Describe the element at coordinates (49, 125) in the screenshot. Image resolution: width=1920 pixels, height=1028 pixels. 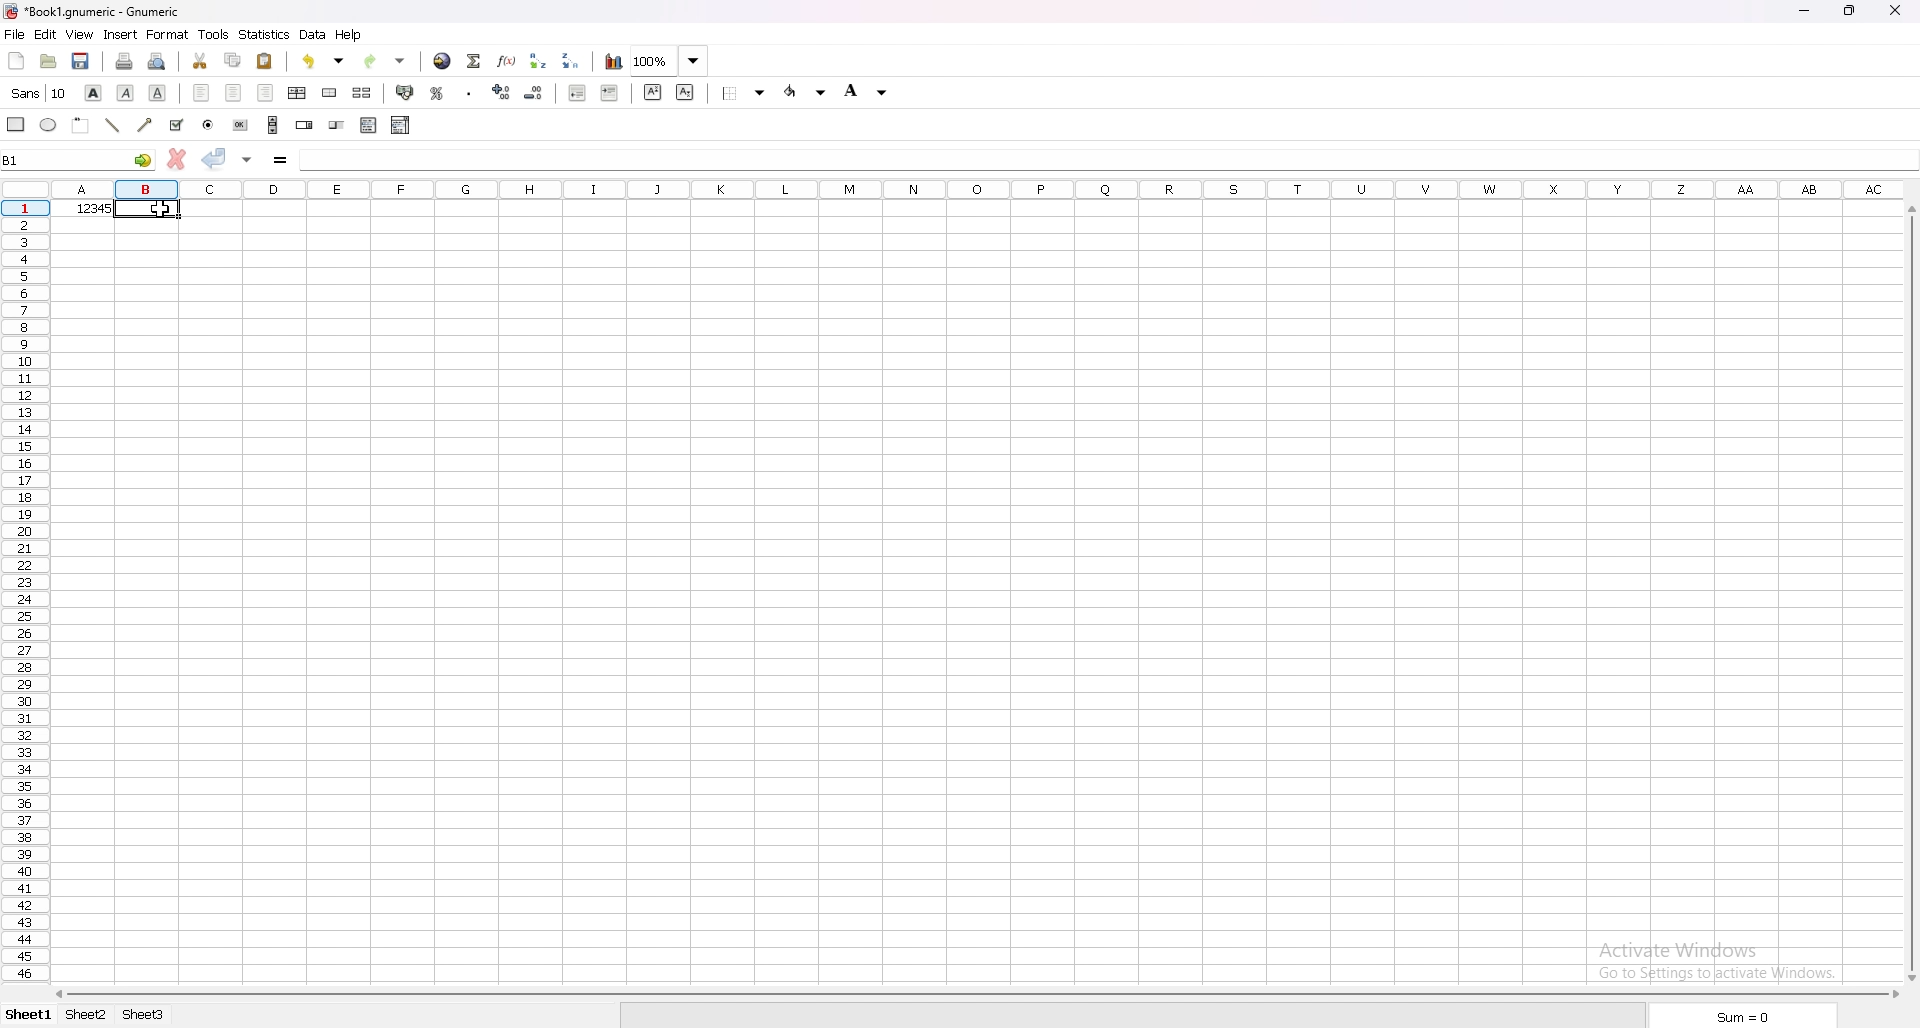
I see `ellipse` at that location.